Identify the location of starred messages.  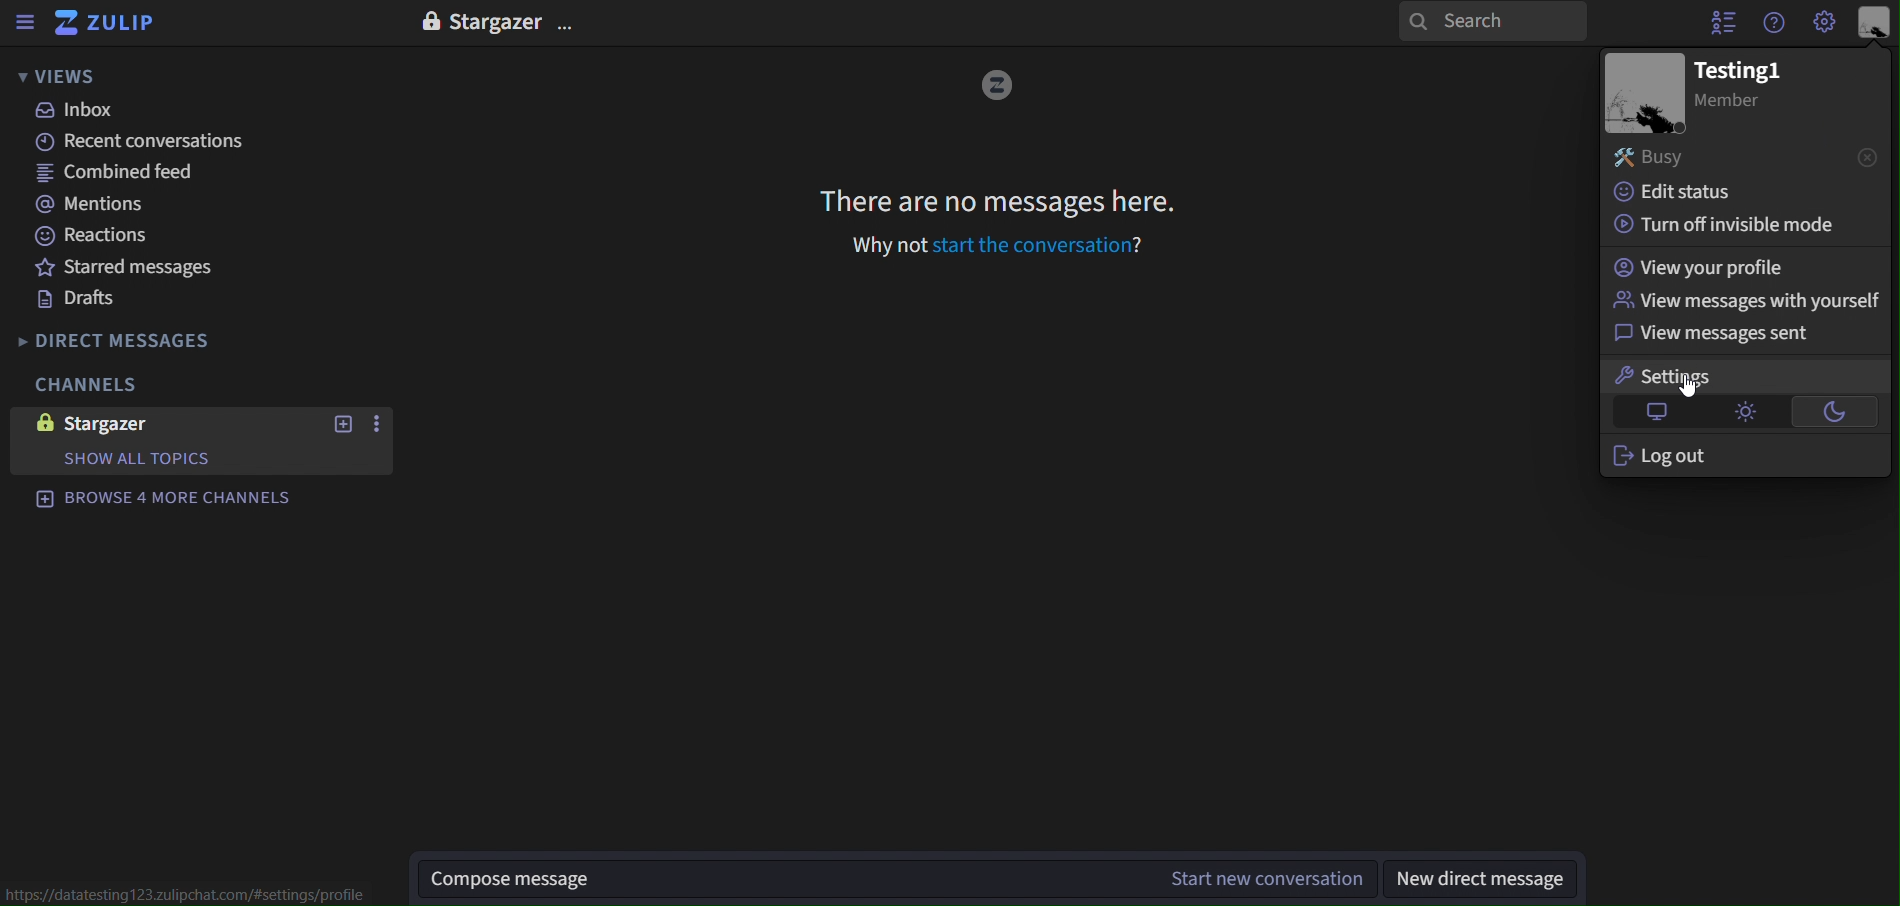
(142, 269).